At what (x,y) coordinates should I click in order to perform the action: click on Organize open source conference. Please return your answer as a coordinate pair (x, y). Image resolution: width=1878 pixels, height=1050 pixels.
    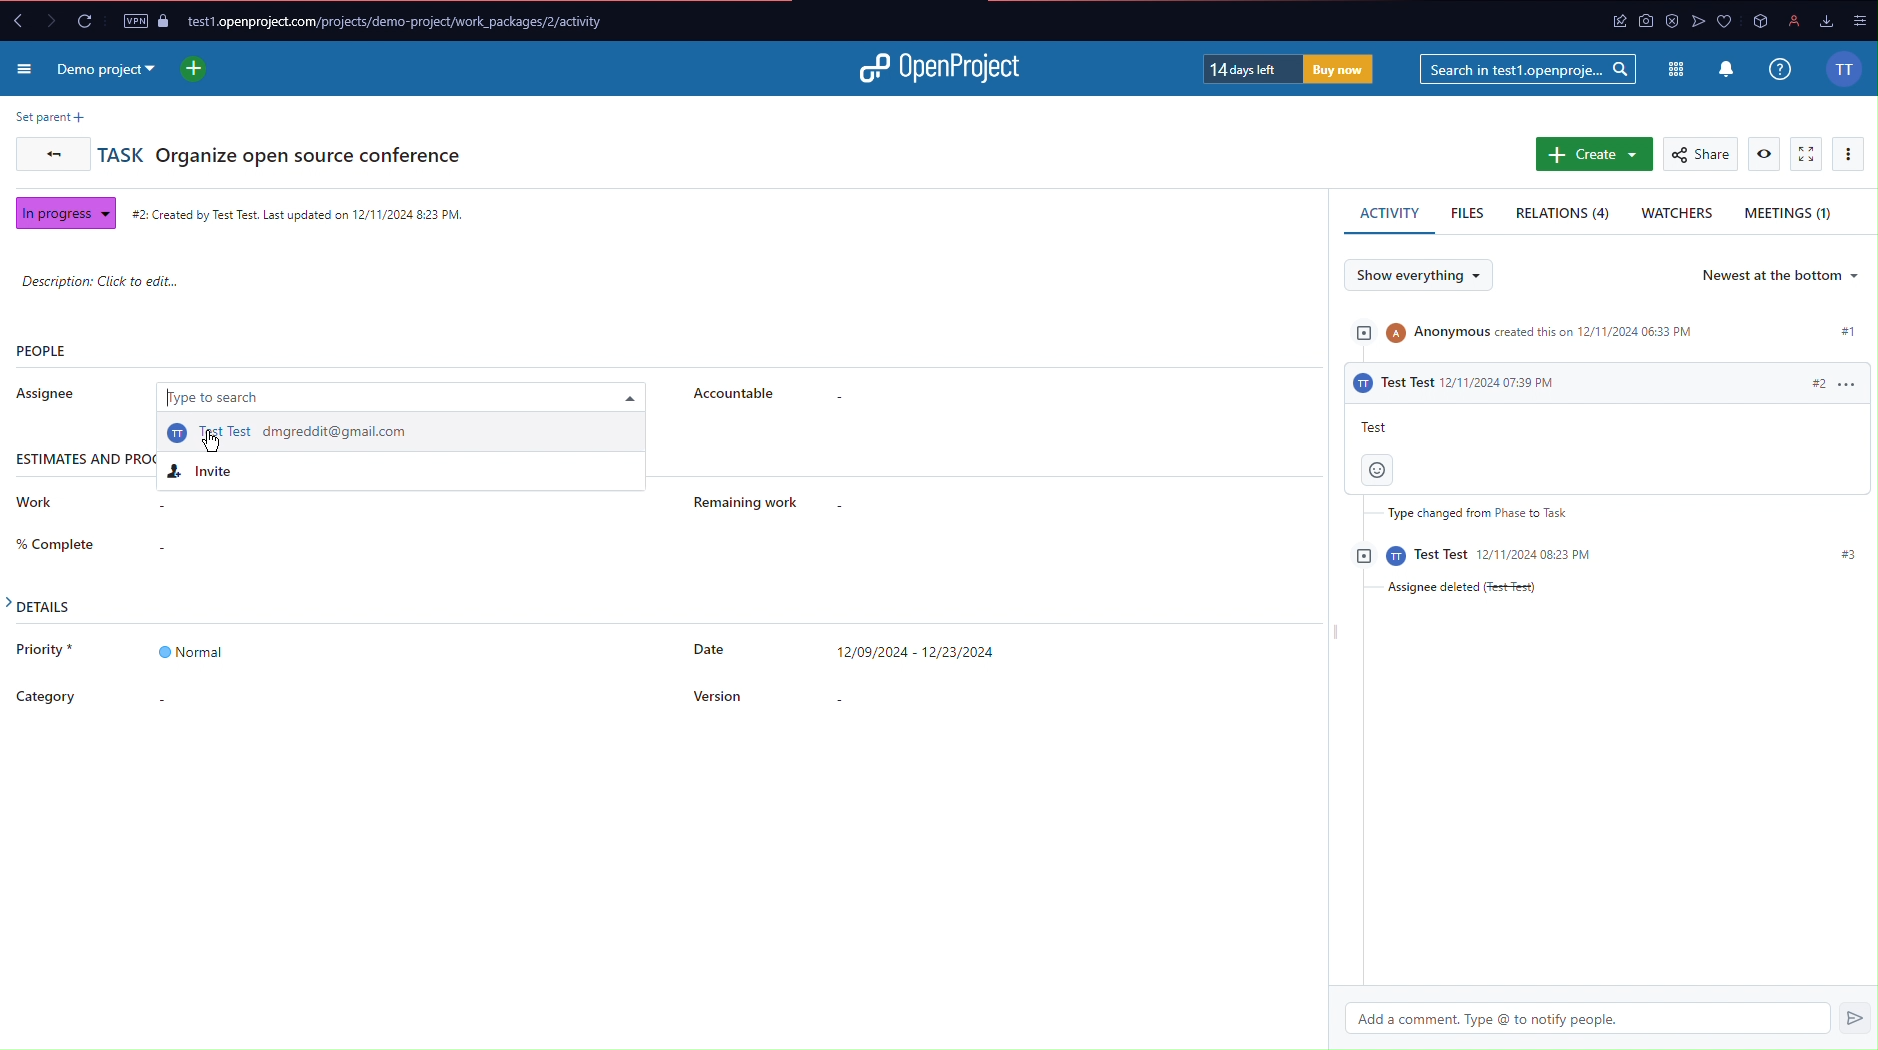
    Looking at the image, I should click on (311, 153).